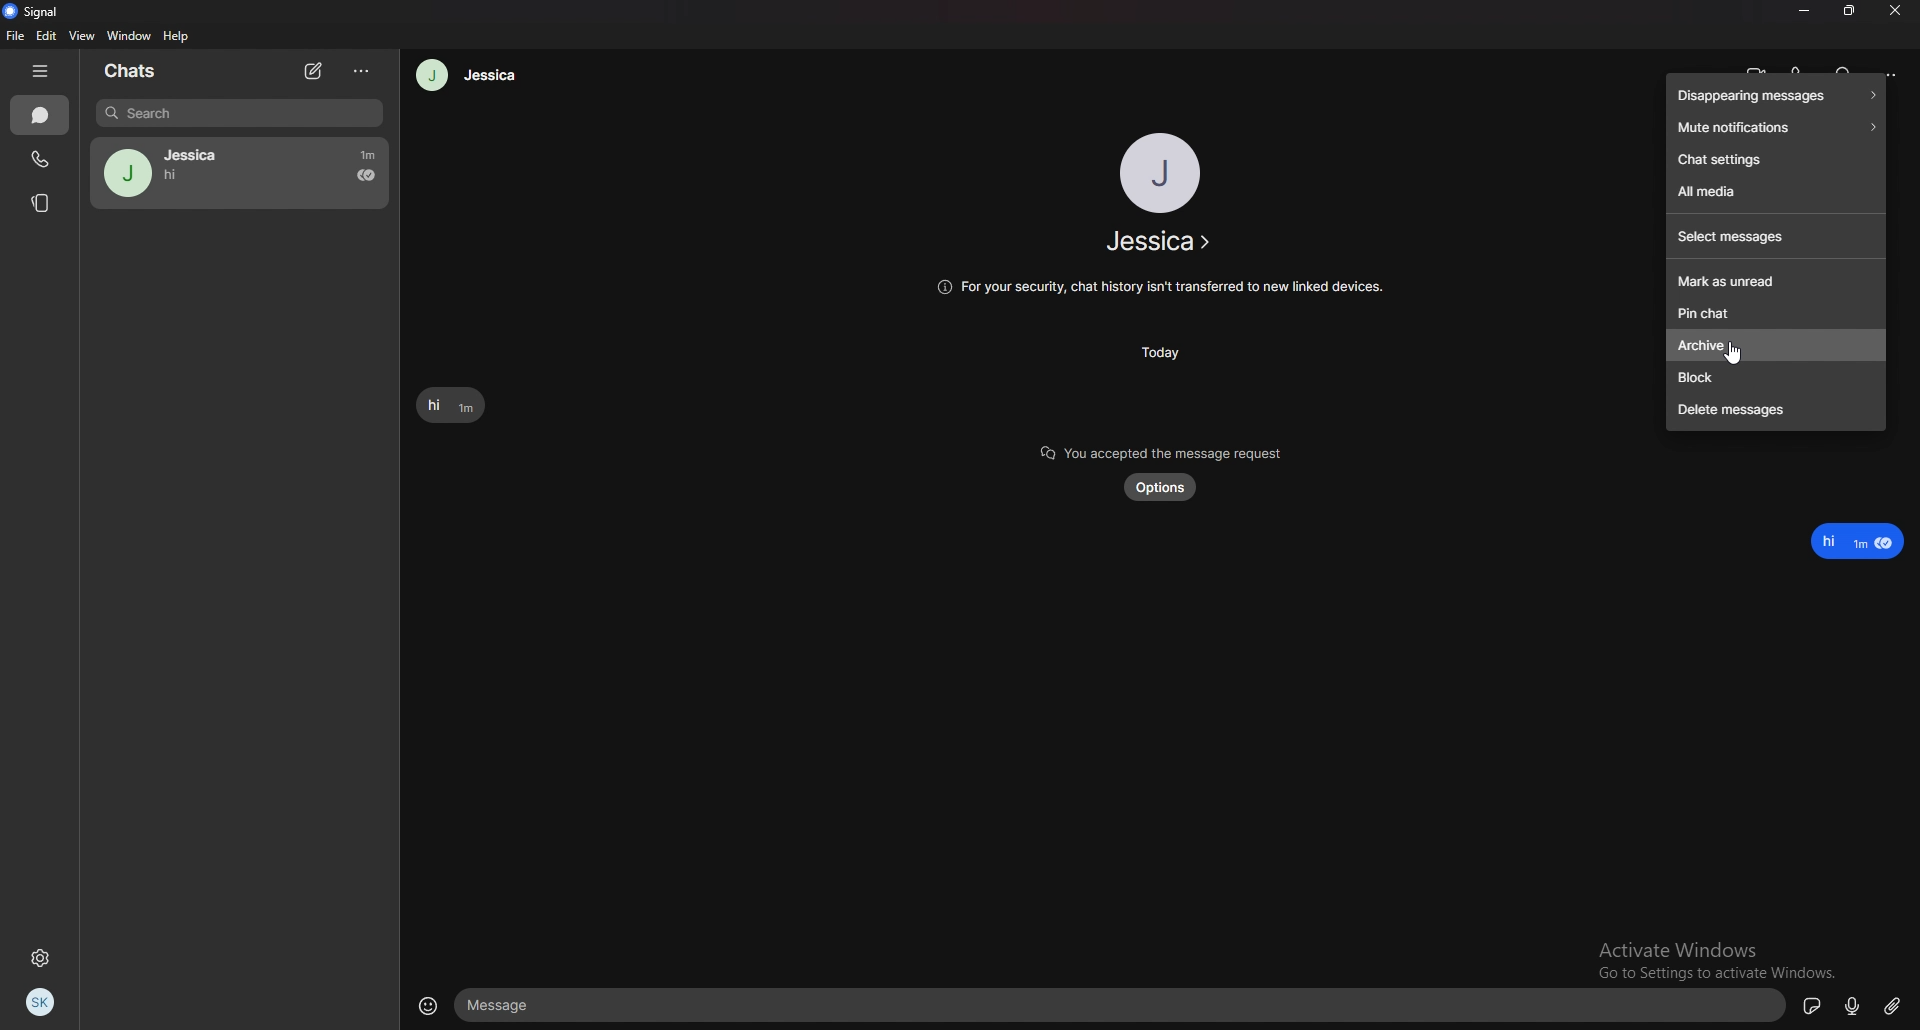 The image size is (1920, 1030). Describe the element at coordinates (1845, 69) in the screenshot. I see `Search` at that location.